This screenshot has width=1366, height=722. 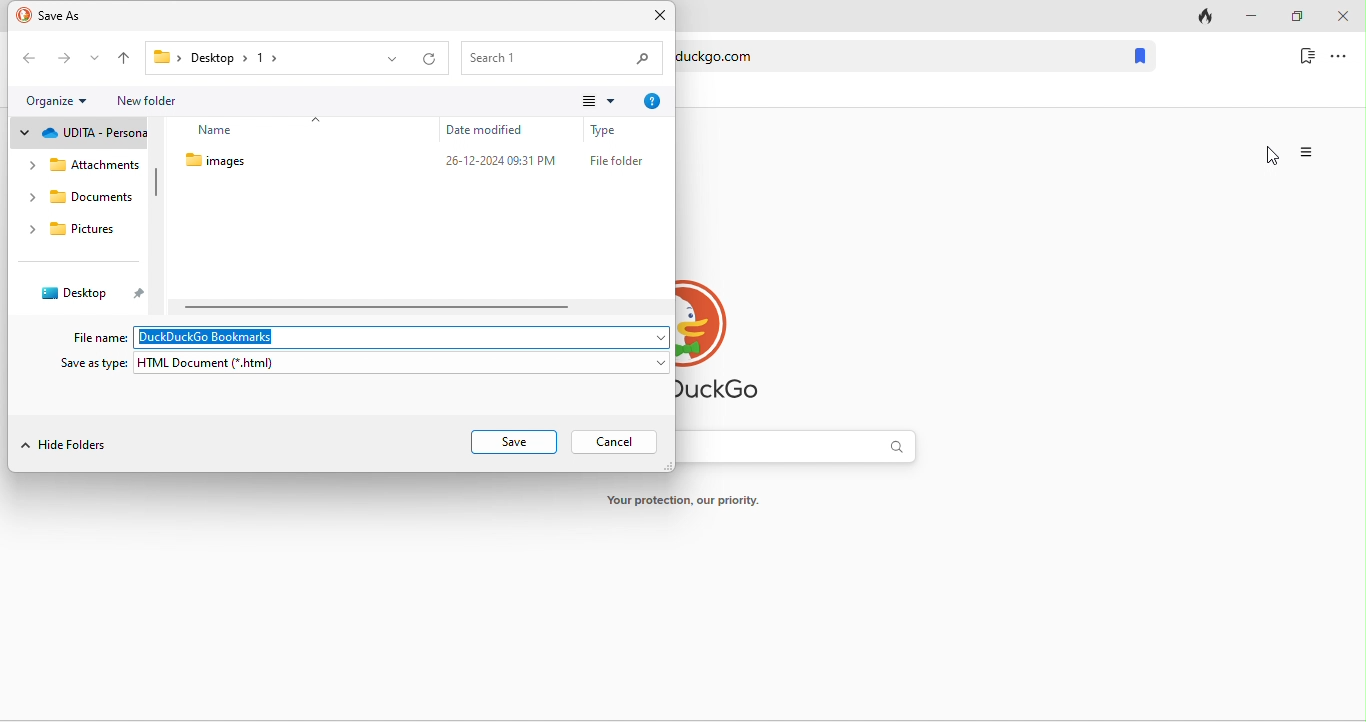 I want to click on 26-12-2024 09:31 PM, so click(x=499, y=161).